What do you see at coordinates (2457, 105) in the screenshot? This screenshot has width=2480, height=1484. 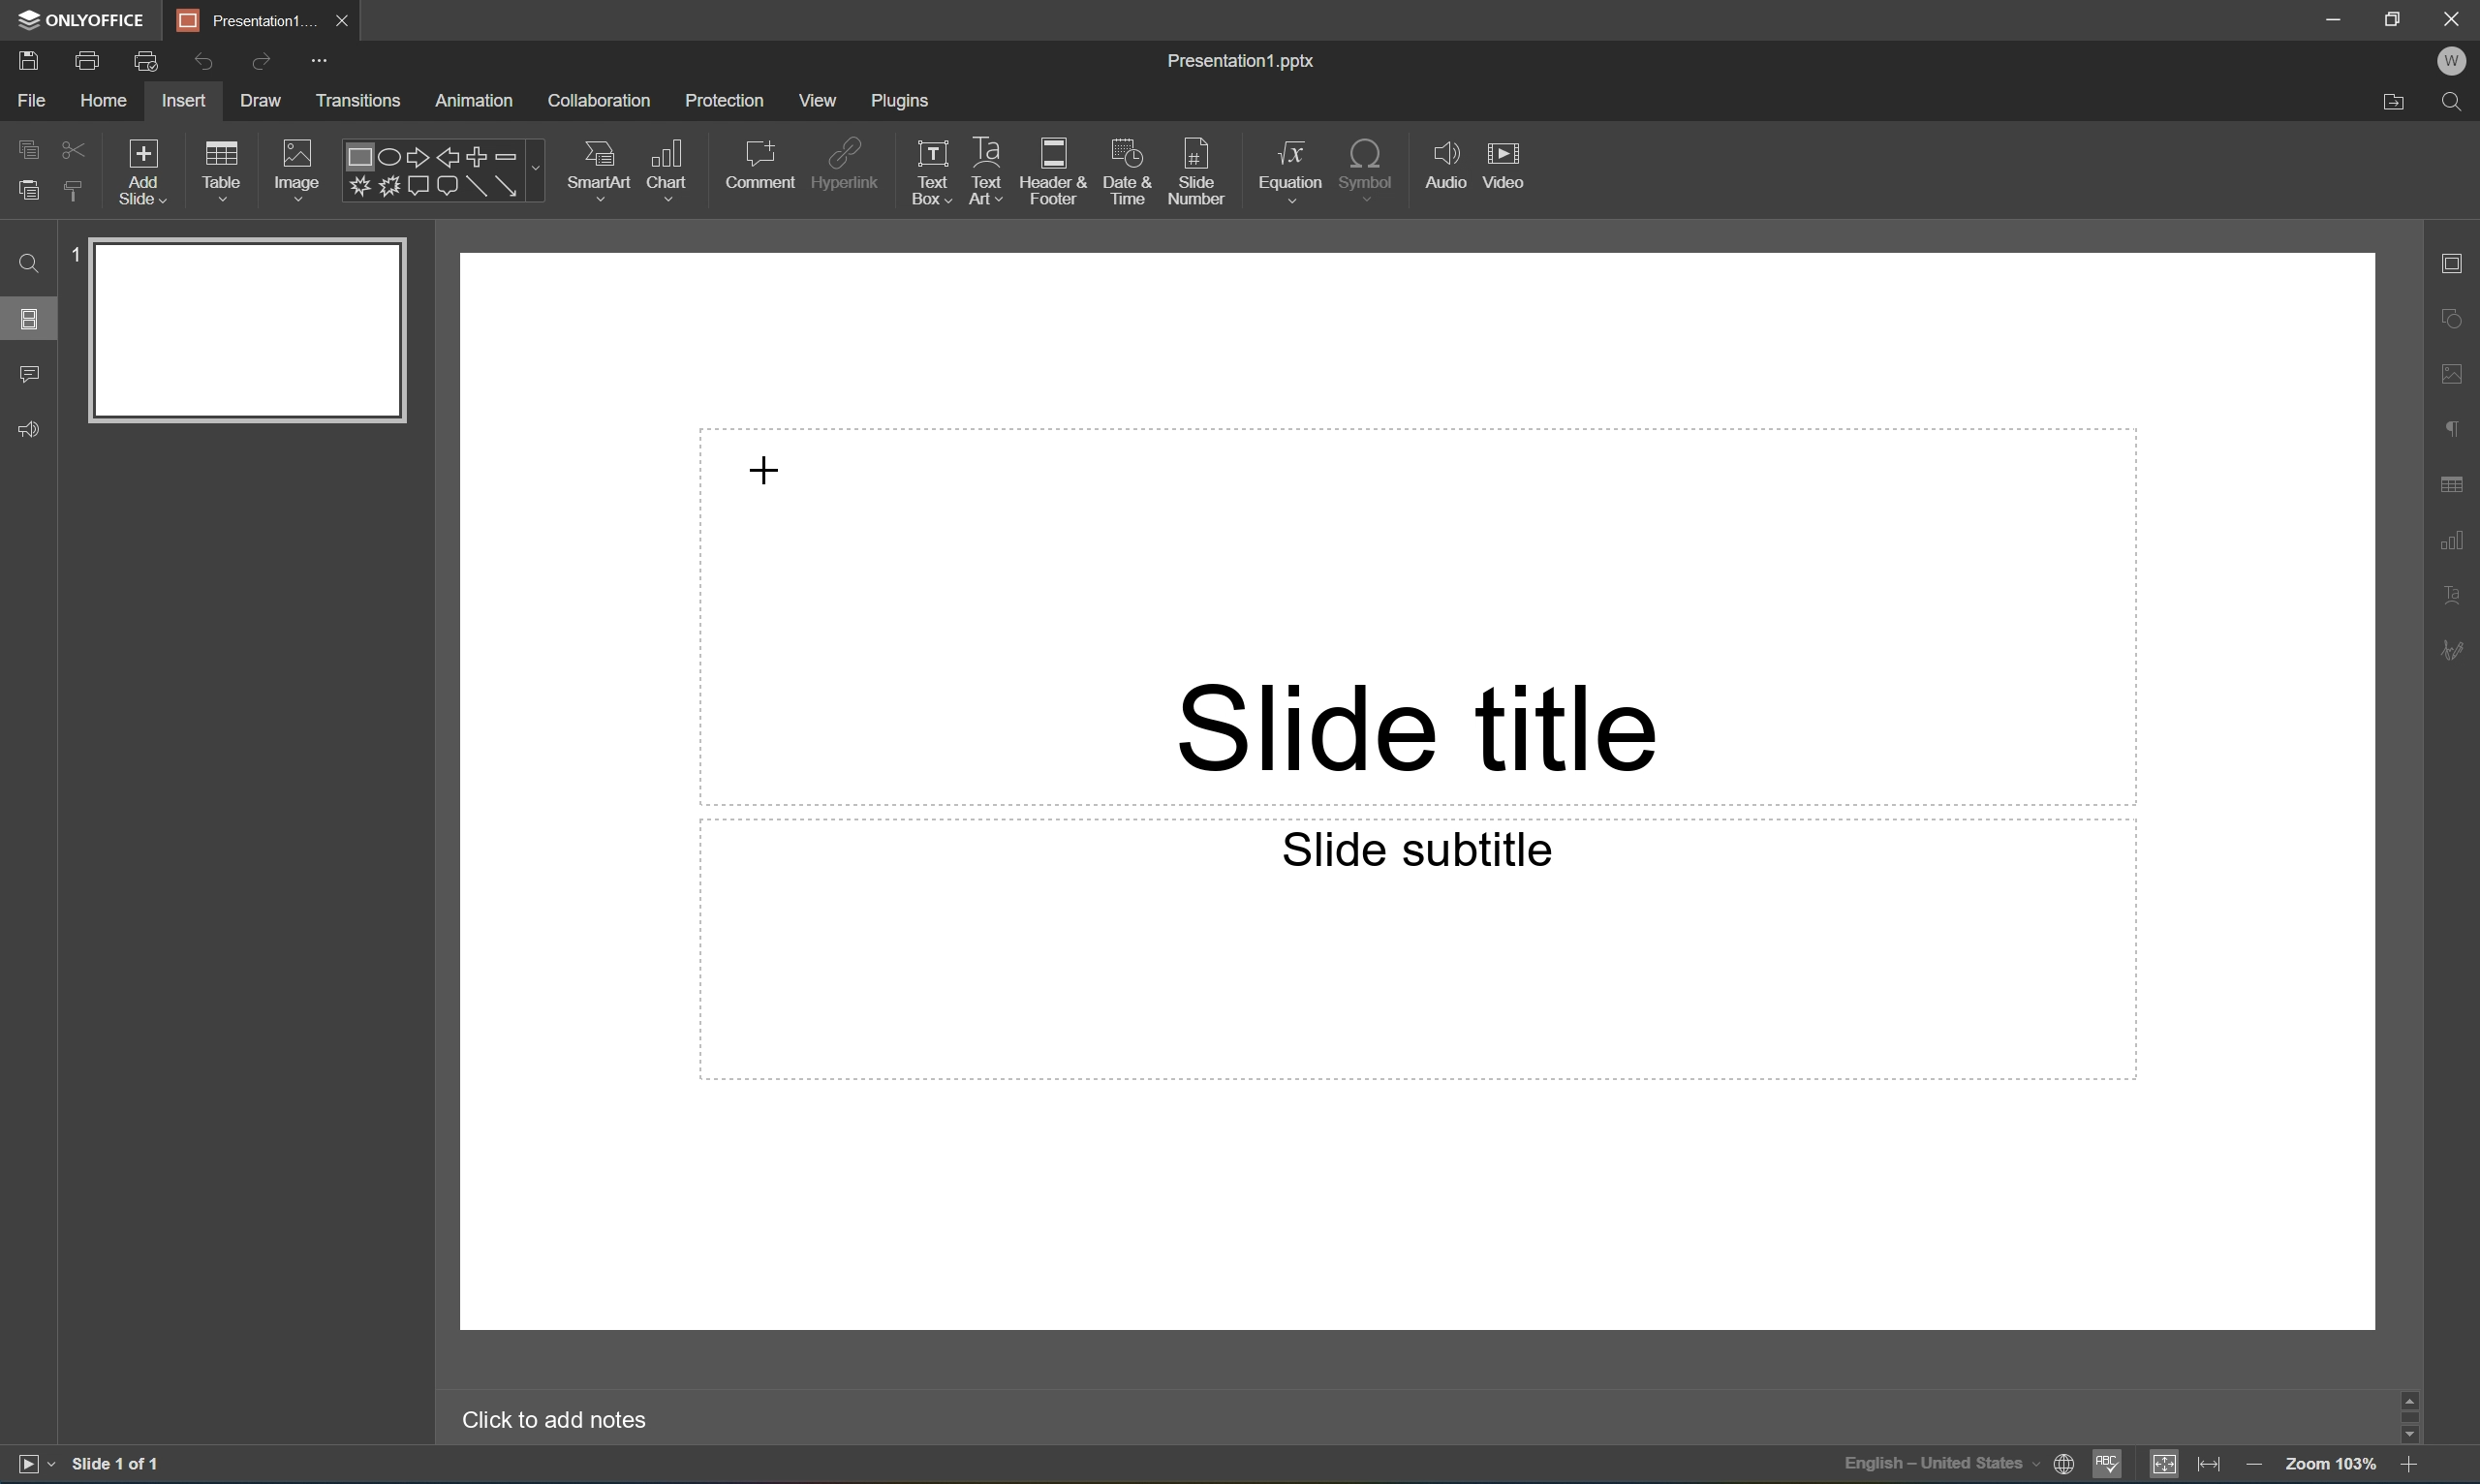 I see `Find` at bounding box center [2457, 105].